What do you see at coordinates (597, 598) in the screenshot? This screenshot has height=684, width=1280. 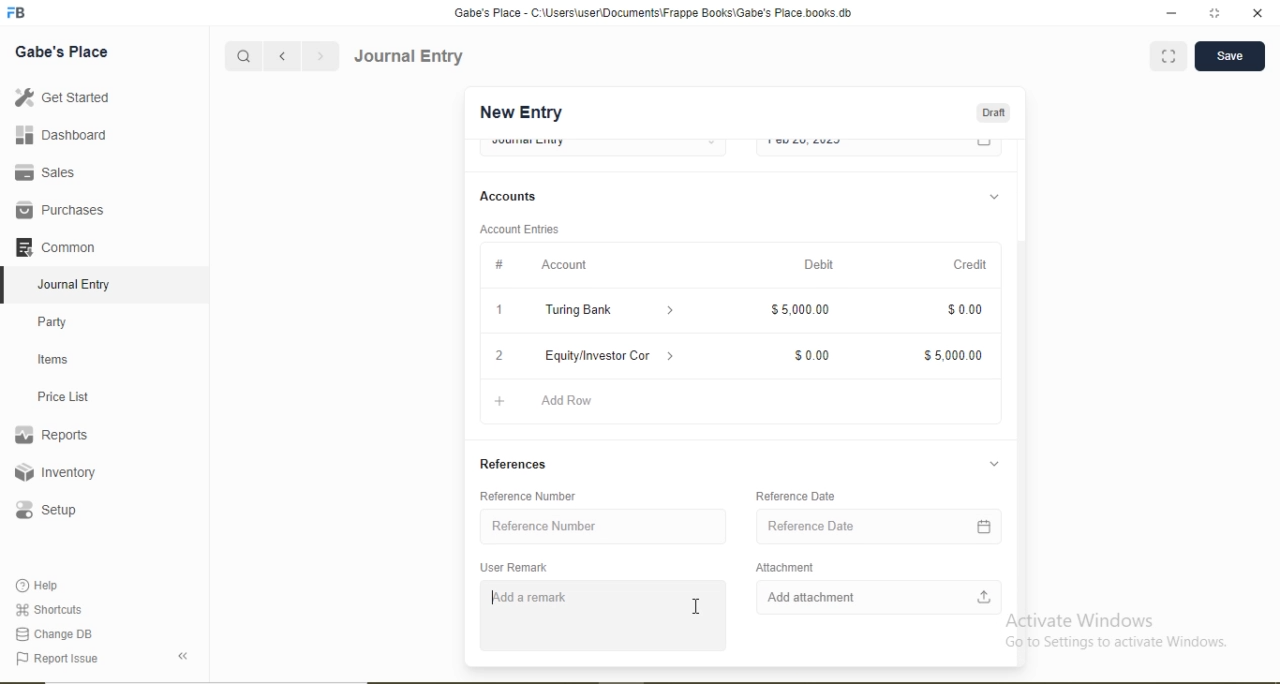 I see `Investment received from Mike Adams` at bounding box center [597, 598].